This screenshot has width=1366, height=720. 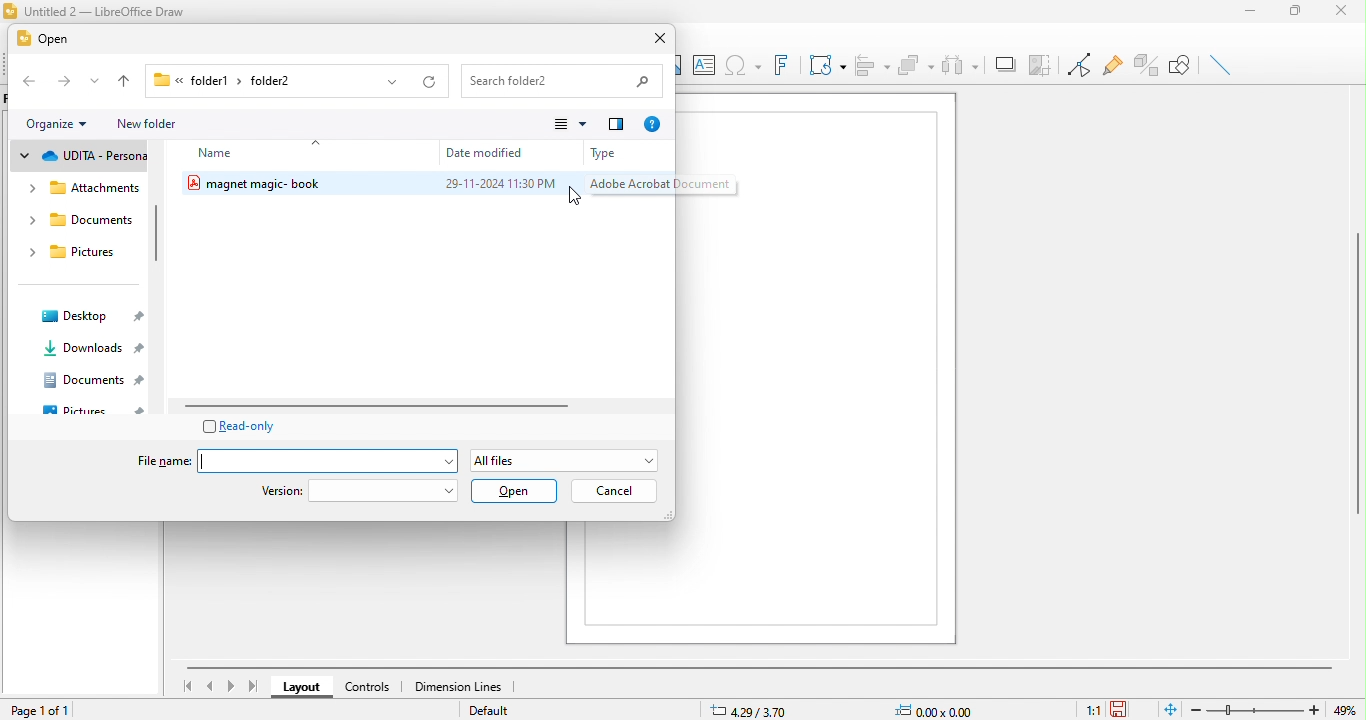 What do you see at coordinates (619, 126) in the screenshot?
I see `show the preview pane ` at bounding box center [619, 126].